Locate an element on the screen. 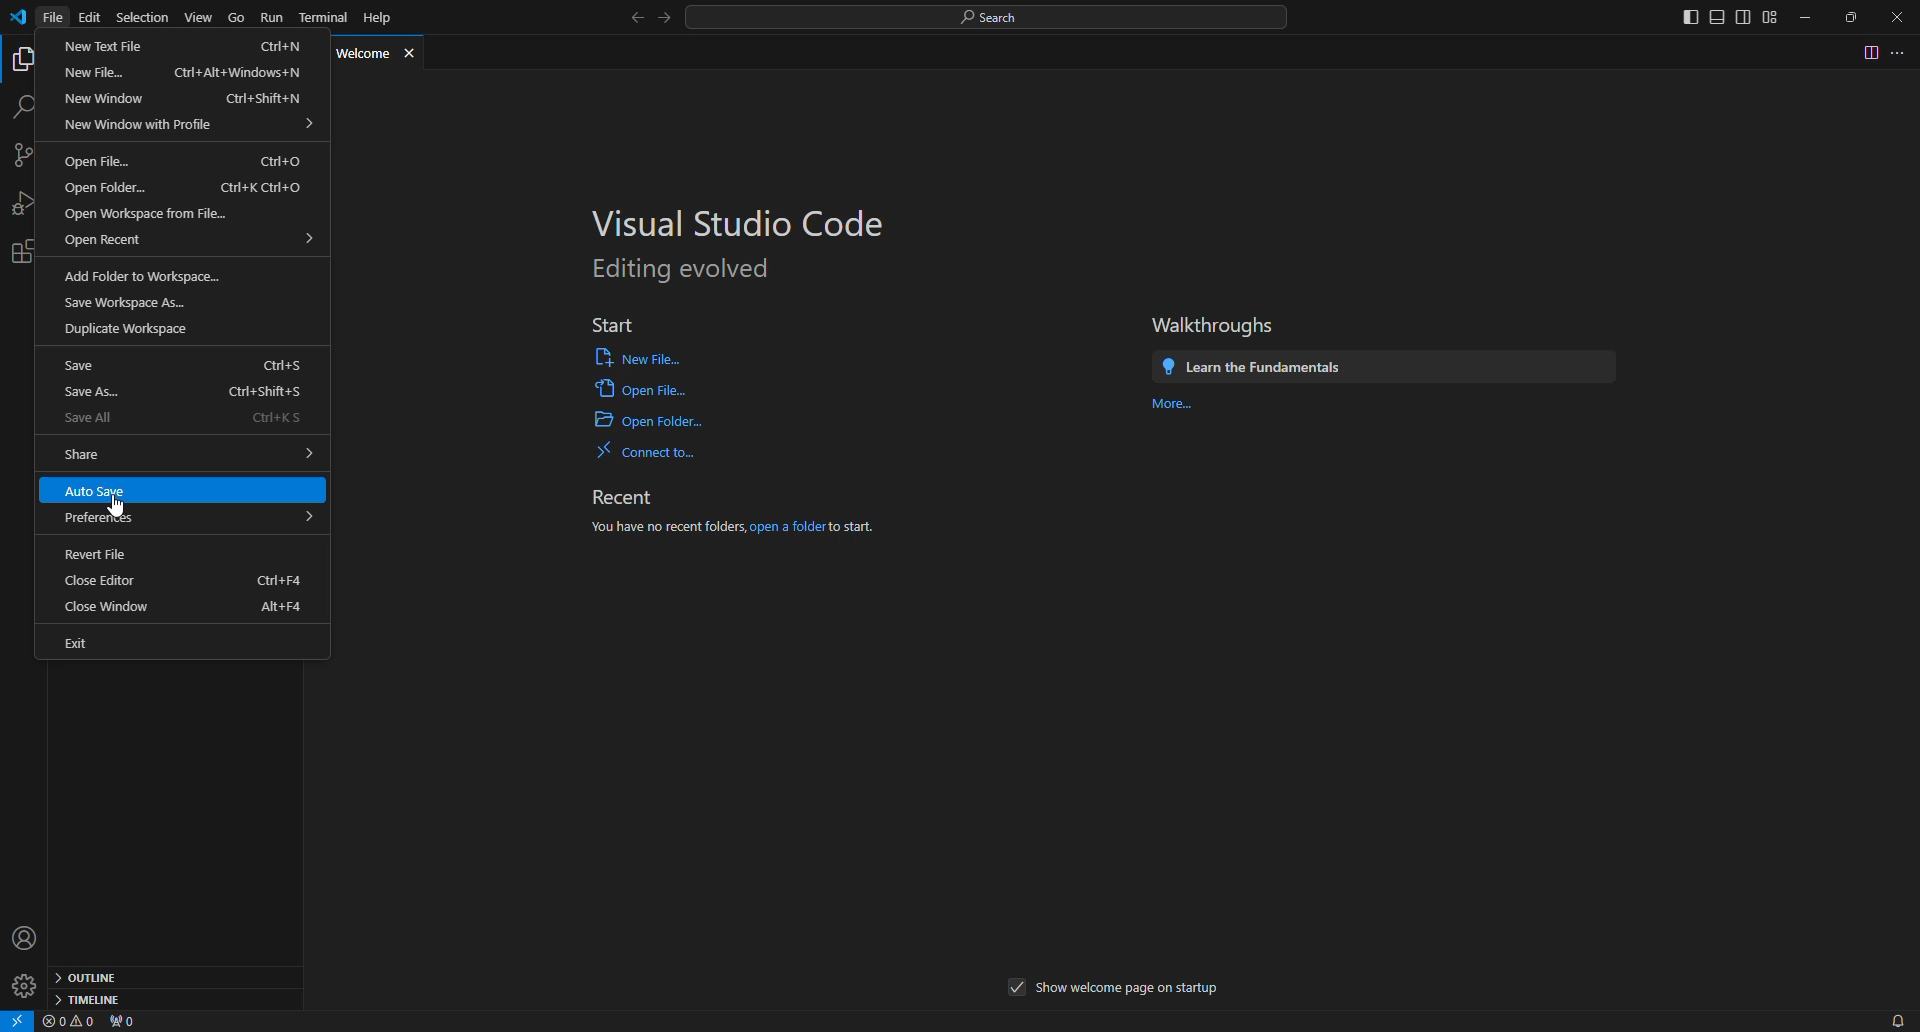 This screenshot has width=1920, height=1032. manage is located at coordinates (25, 984).